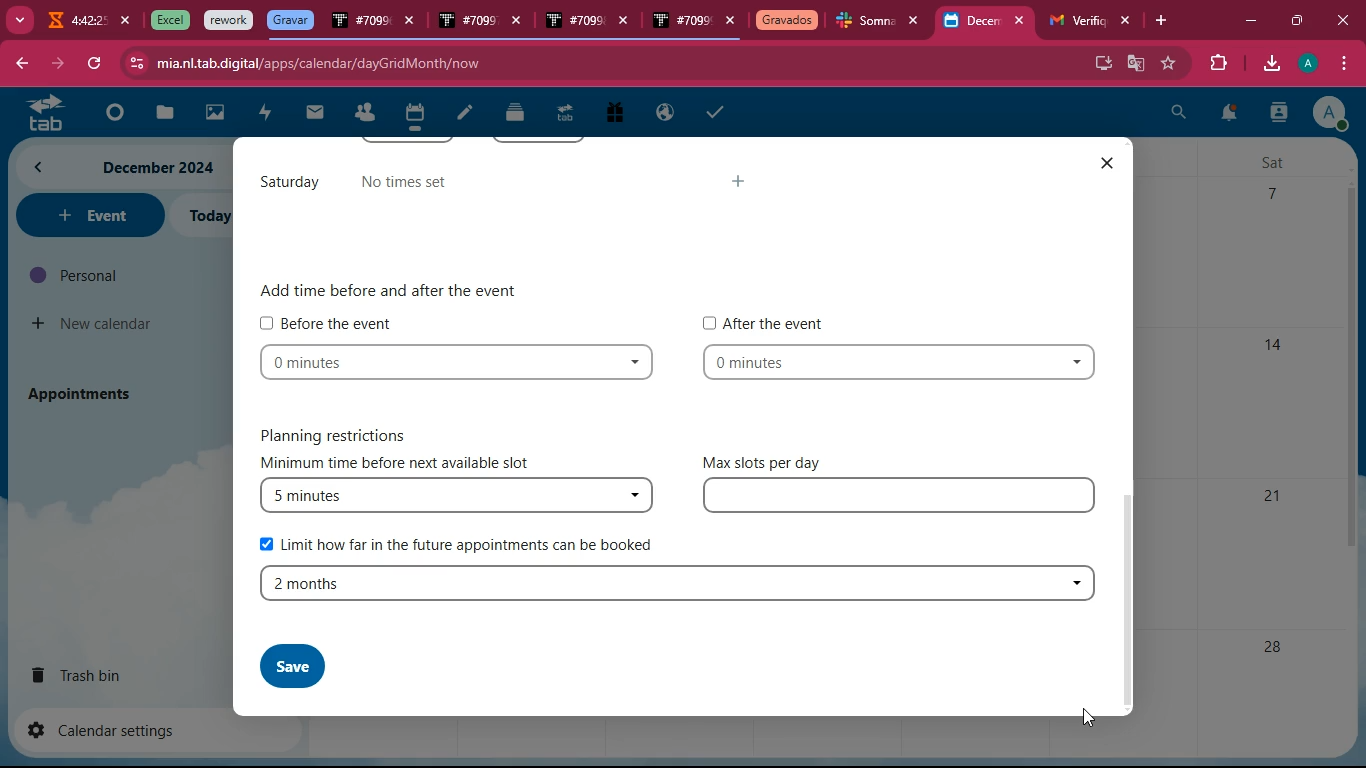  I want to click on Before the event, so click(328, 324).